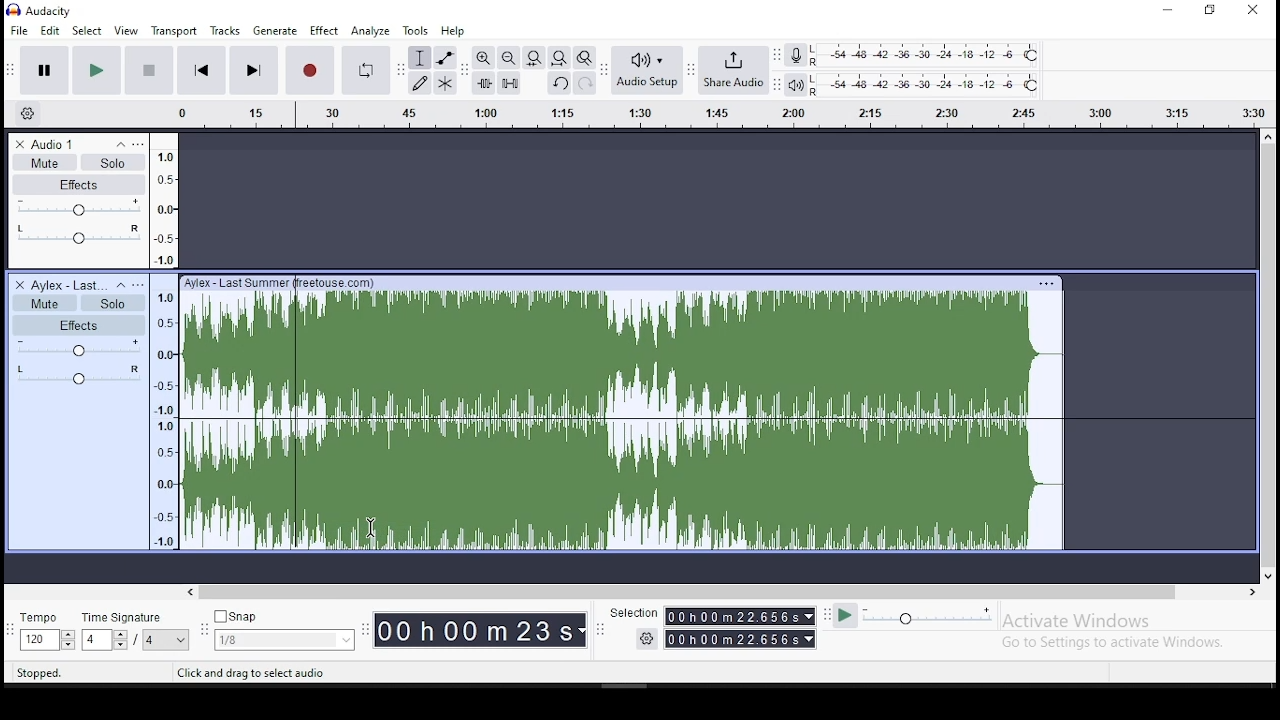 Image resolution: width=1280 pixels, height=720 pixels. What do you see at coordinates (134, 631) in the screenshot?
I see `time signature` at bounding box center [134, 631].